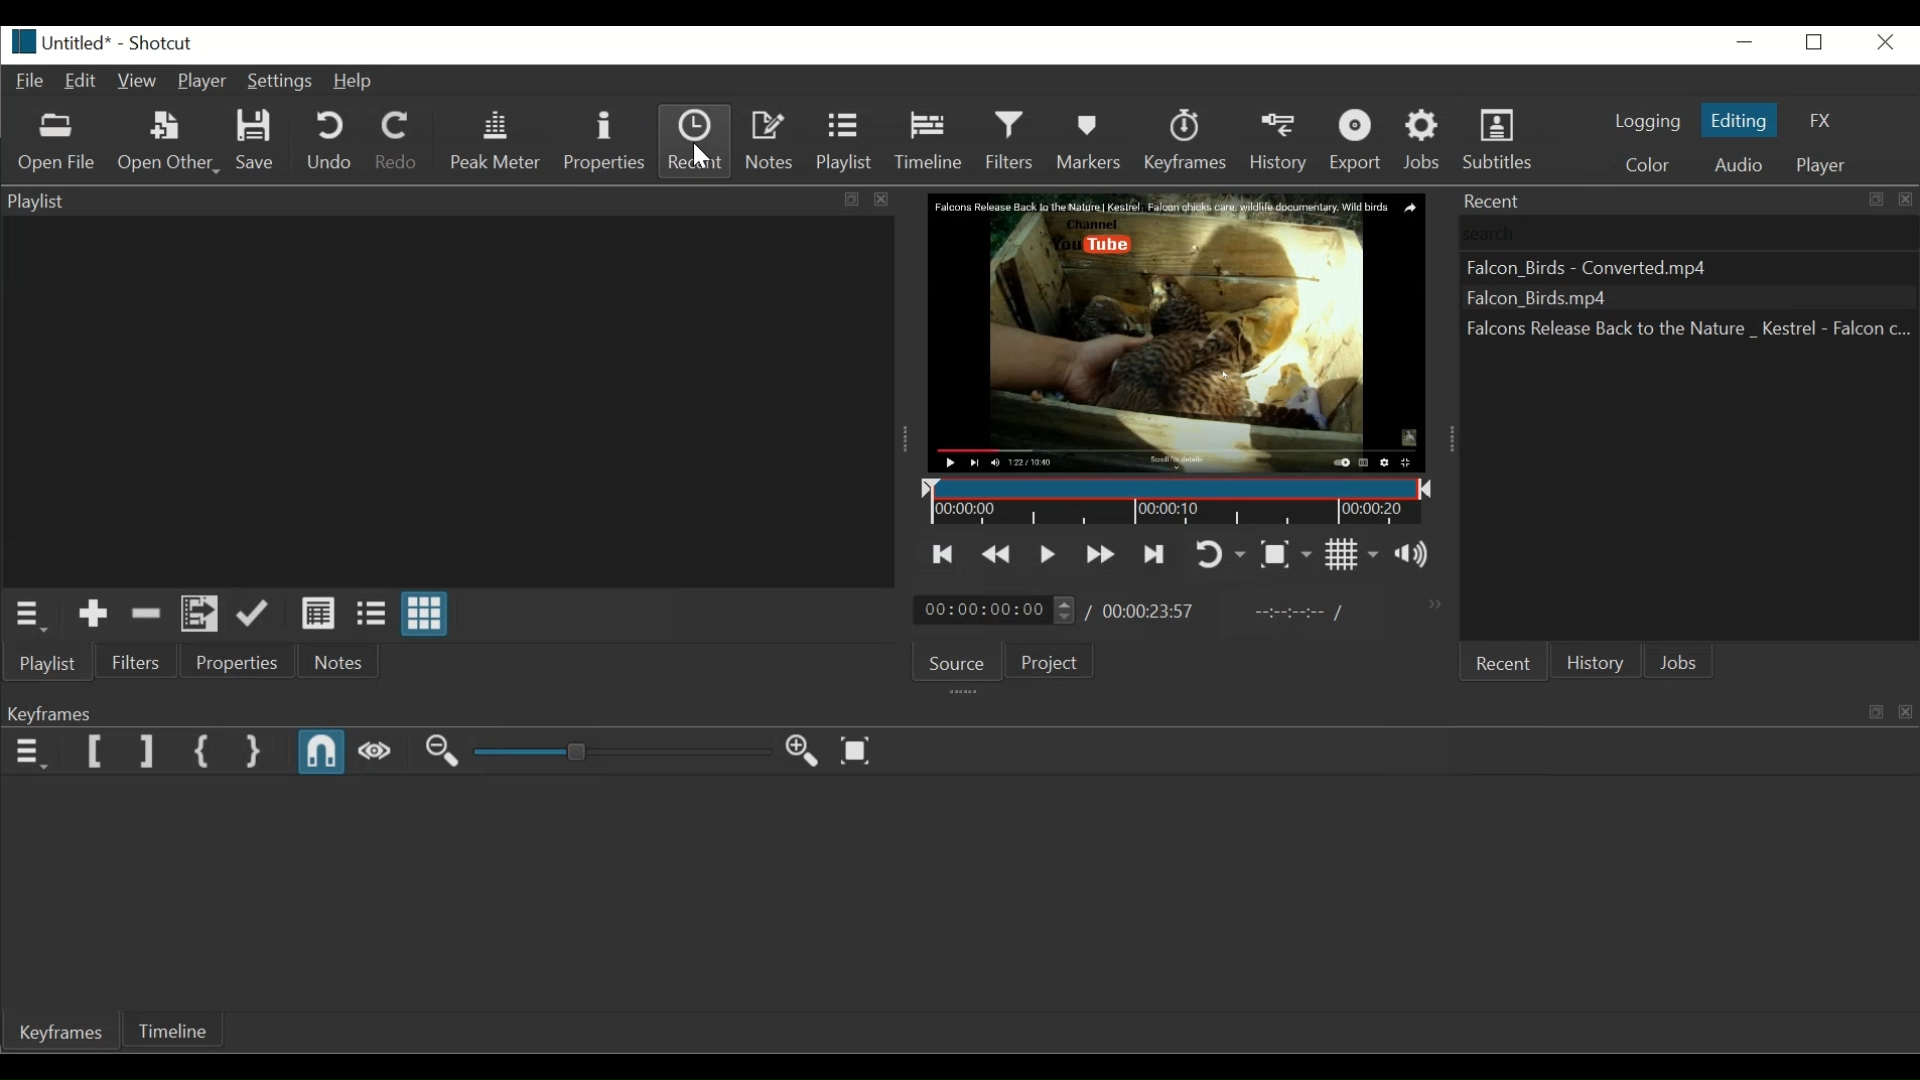  I want to click on Close, so click(1887, 38).